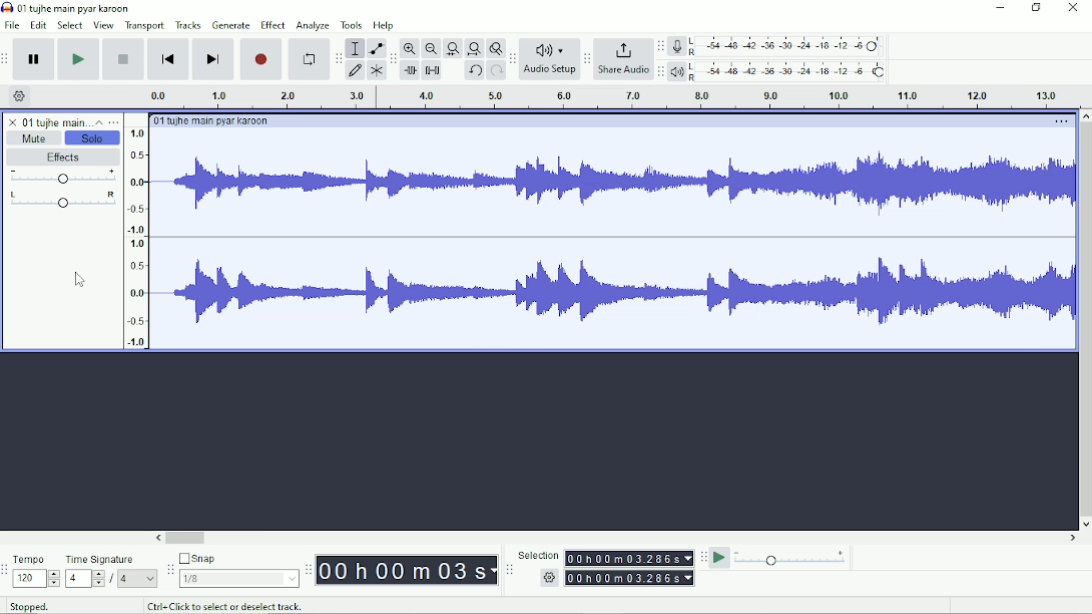 This screenshot has width=1092, height=614. Describe the element at coordinates (85, 578) in the screenshot. I see `` at that location.